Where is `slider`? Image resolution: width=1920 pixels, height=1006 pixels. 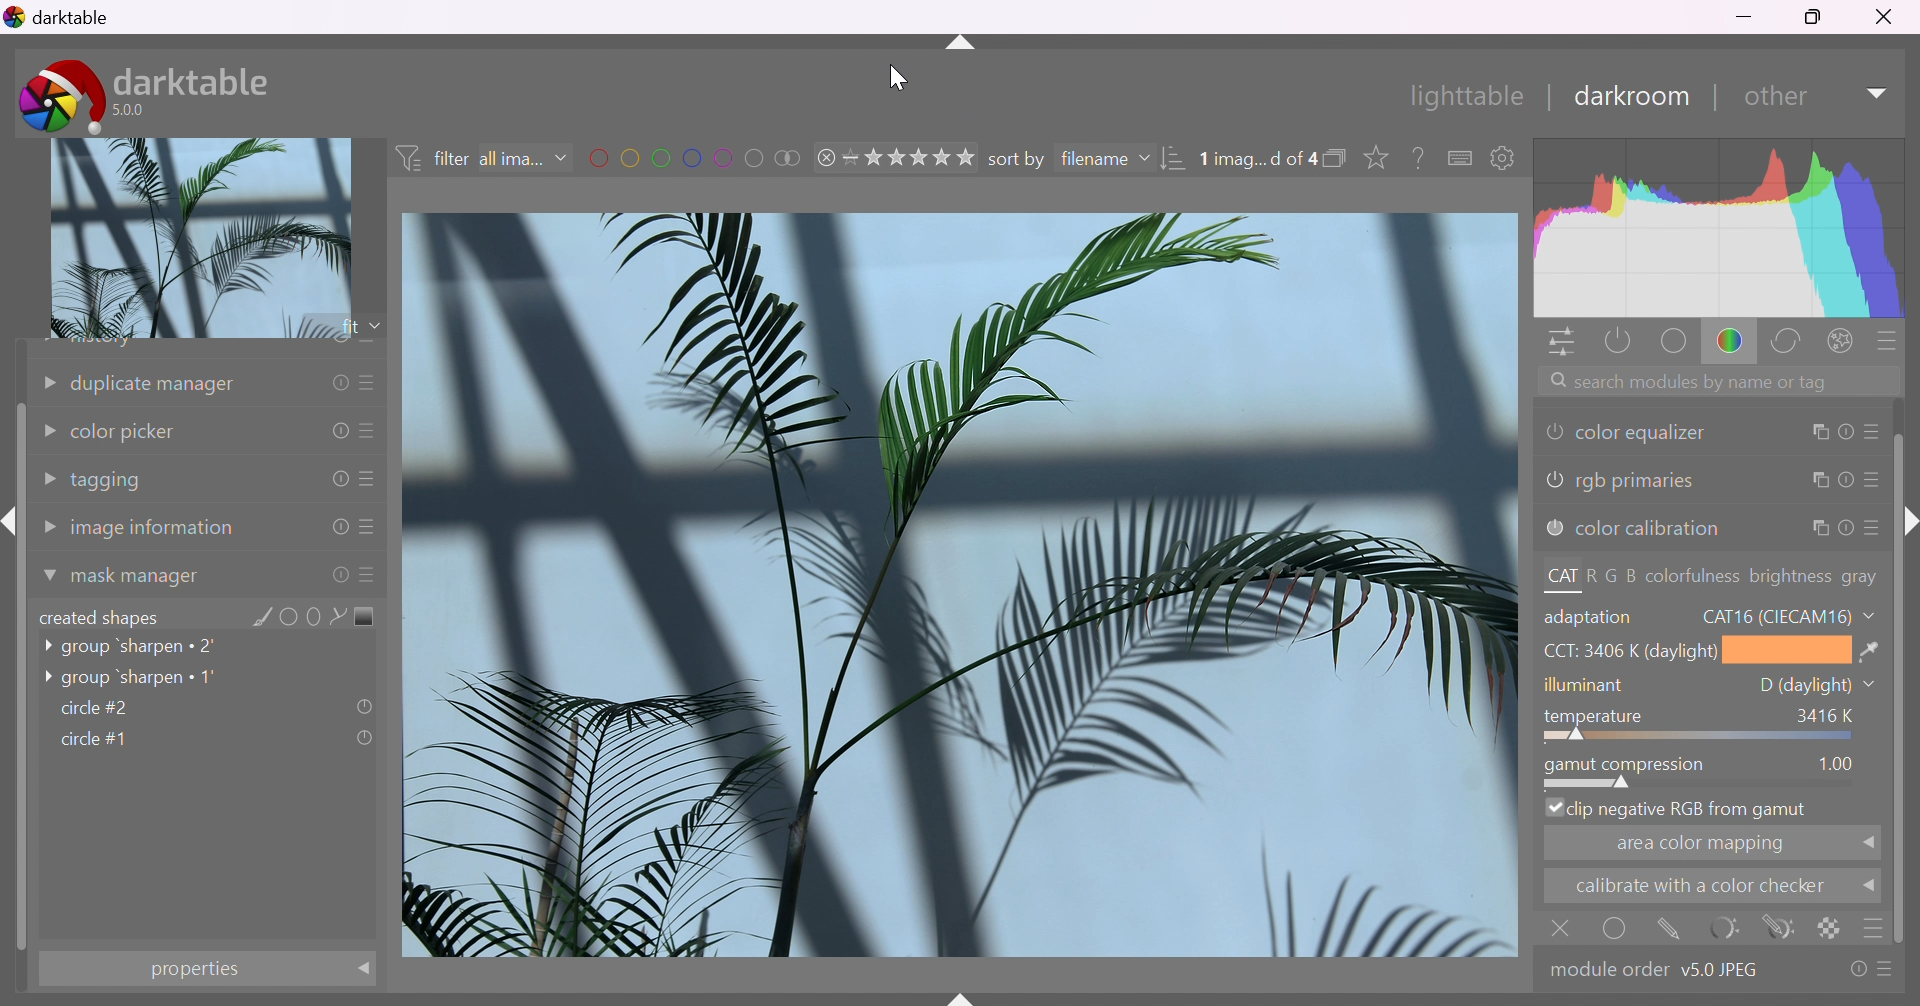 slider is located at coordinates (1904, 673).